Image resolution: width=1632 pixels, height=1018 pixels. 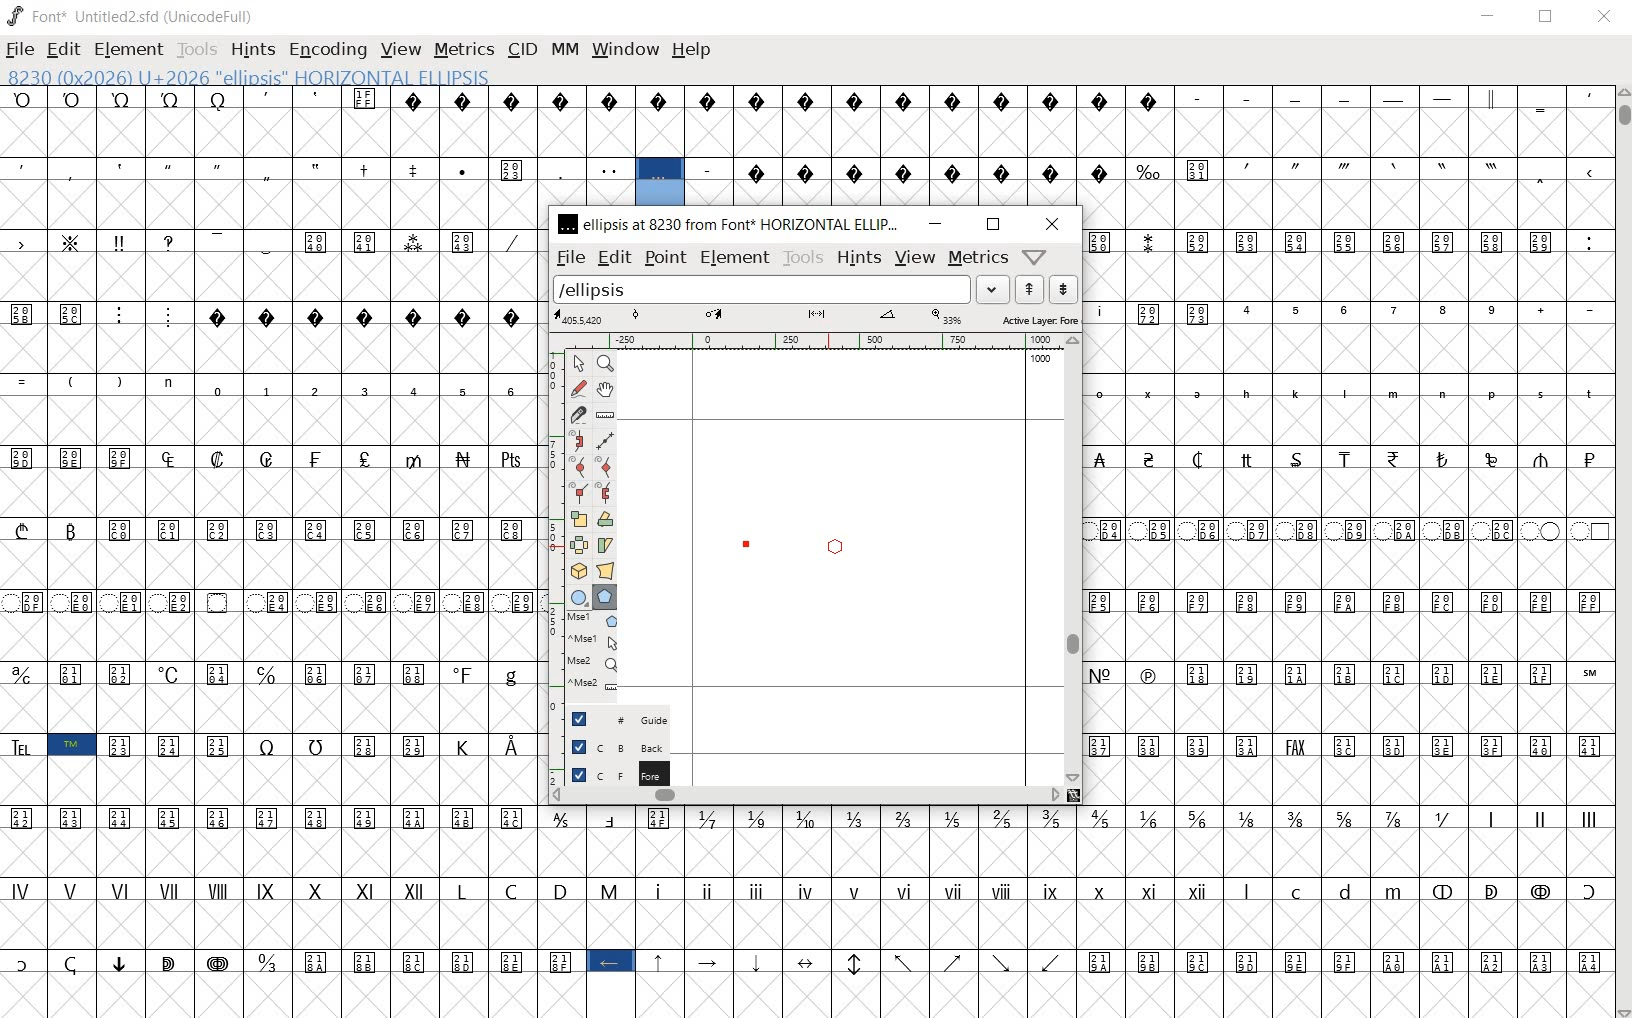 What do you see at coordinates (858, 257) in the screenshot?
I see `hints` at bounding box center [858, 257].